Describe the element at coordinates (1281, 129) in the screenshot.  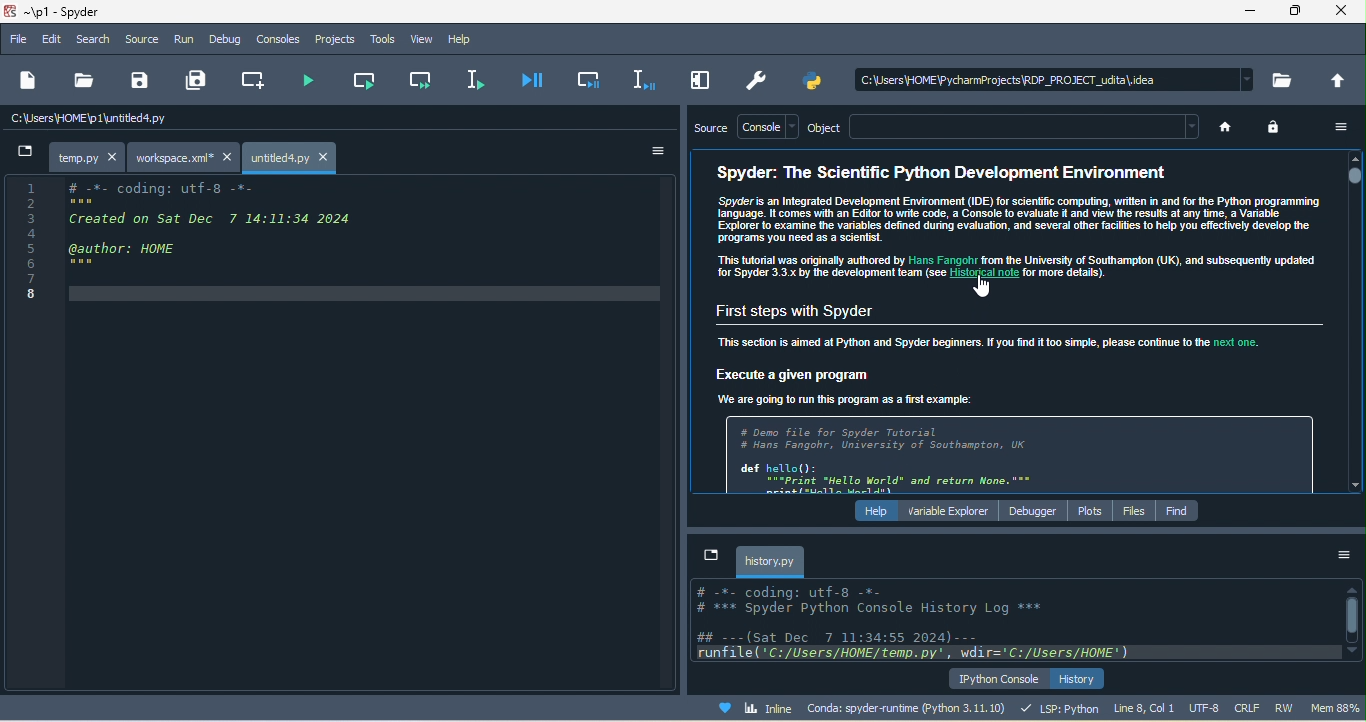
I see `lock` at that location.